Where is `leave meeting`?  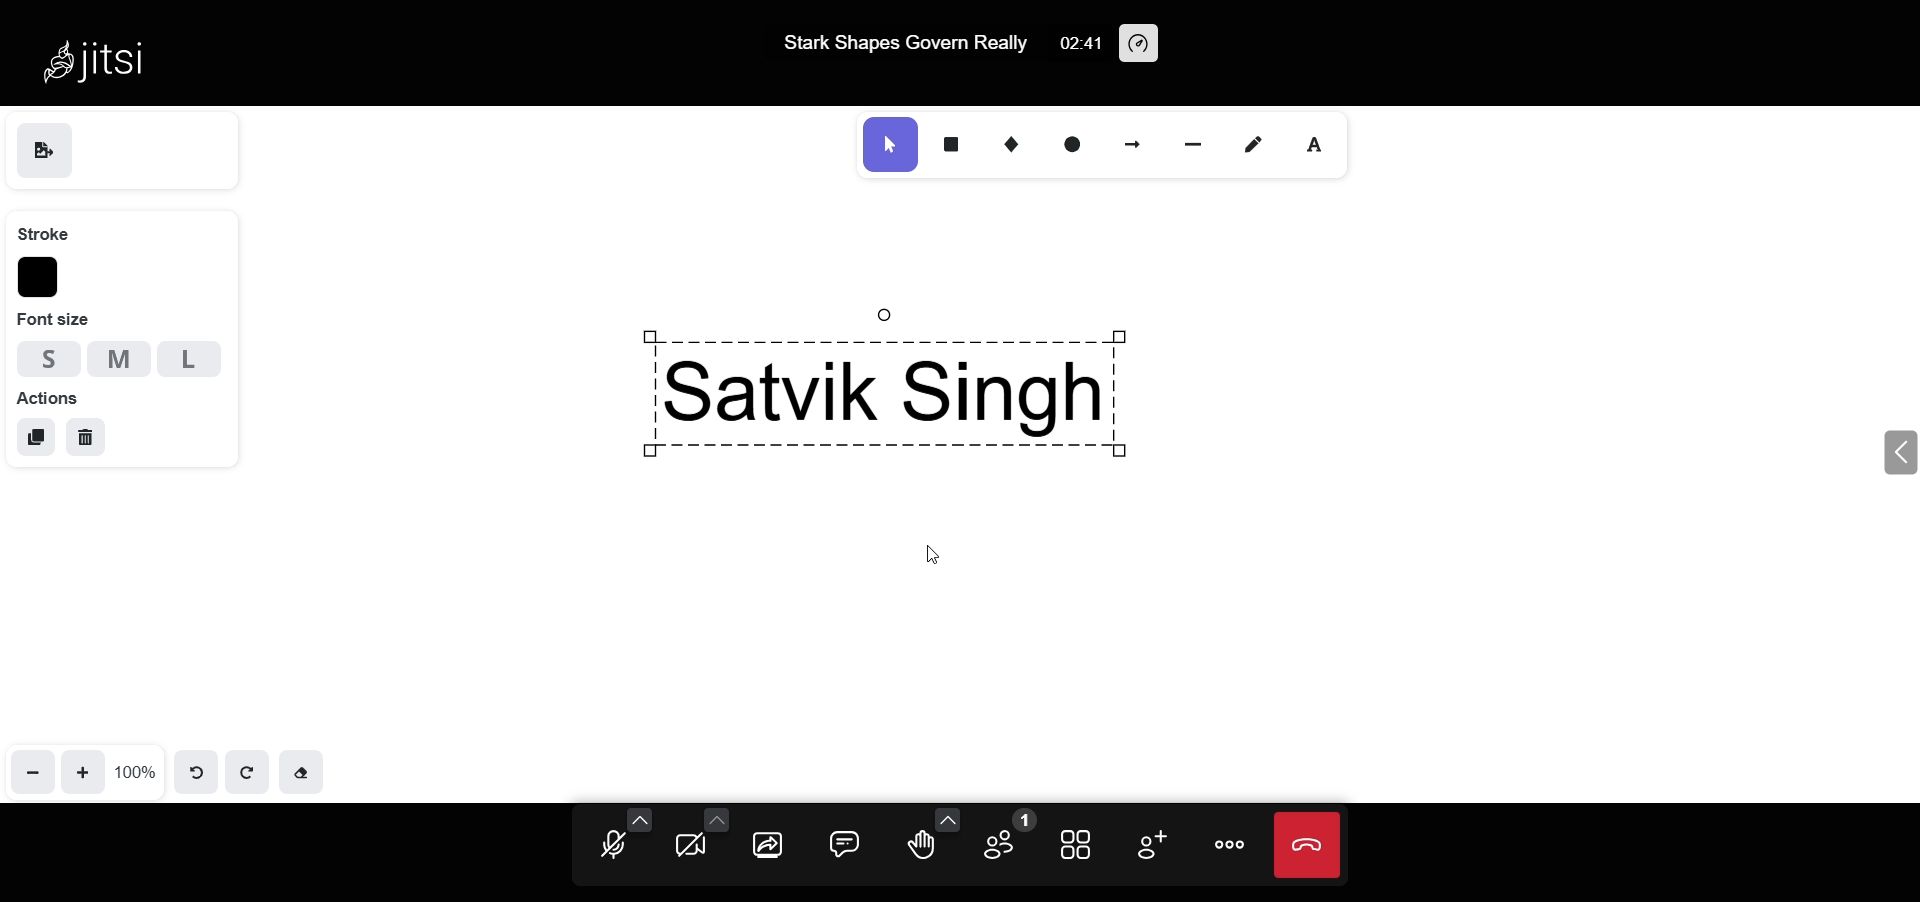 leave meeting is located at coordinates (1307, 845).